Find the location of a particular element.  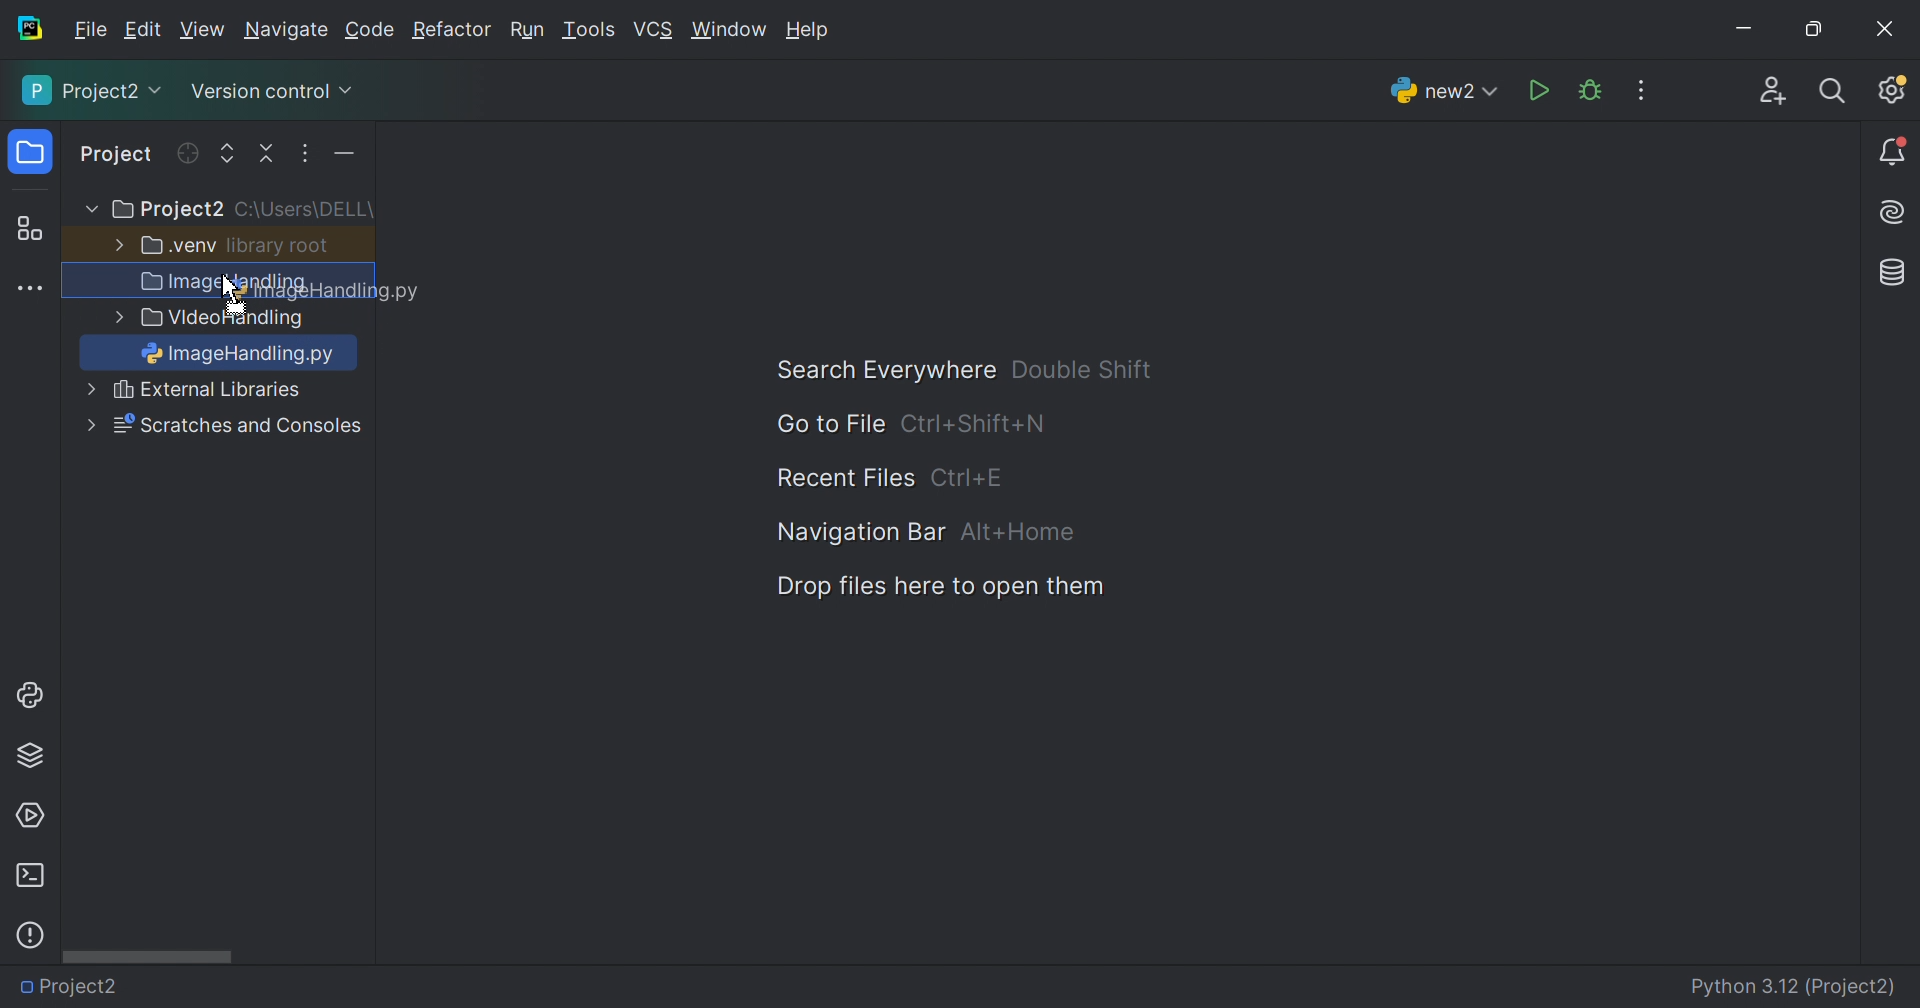

Services is located at coordinates (29, 816).